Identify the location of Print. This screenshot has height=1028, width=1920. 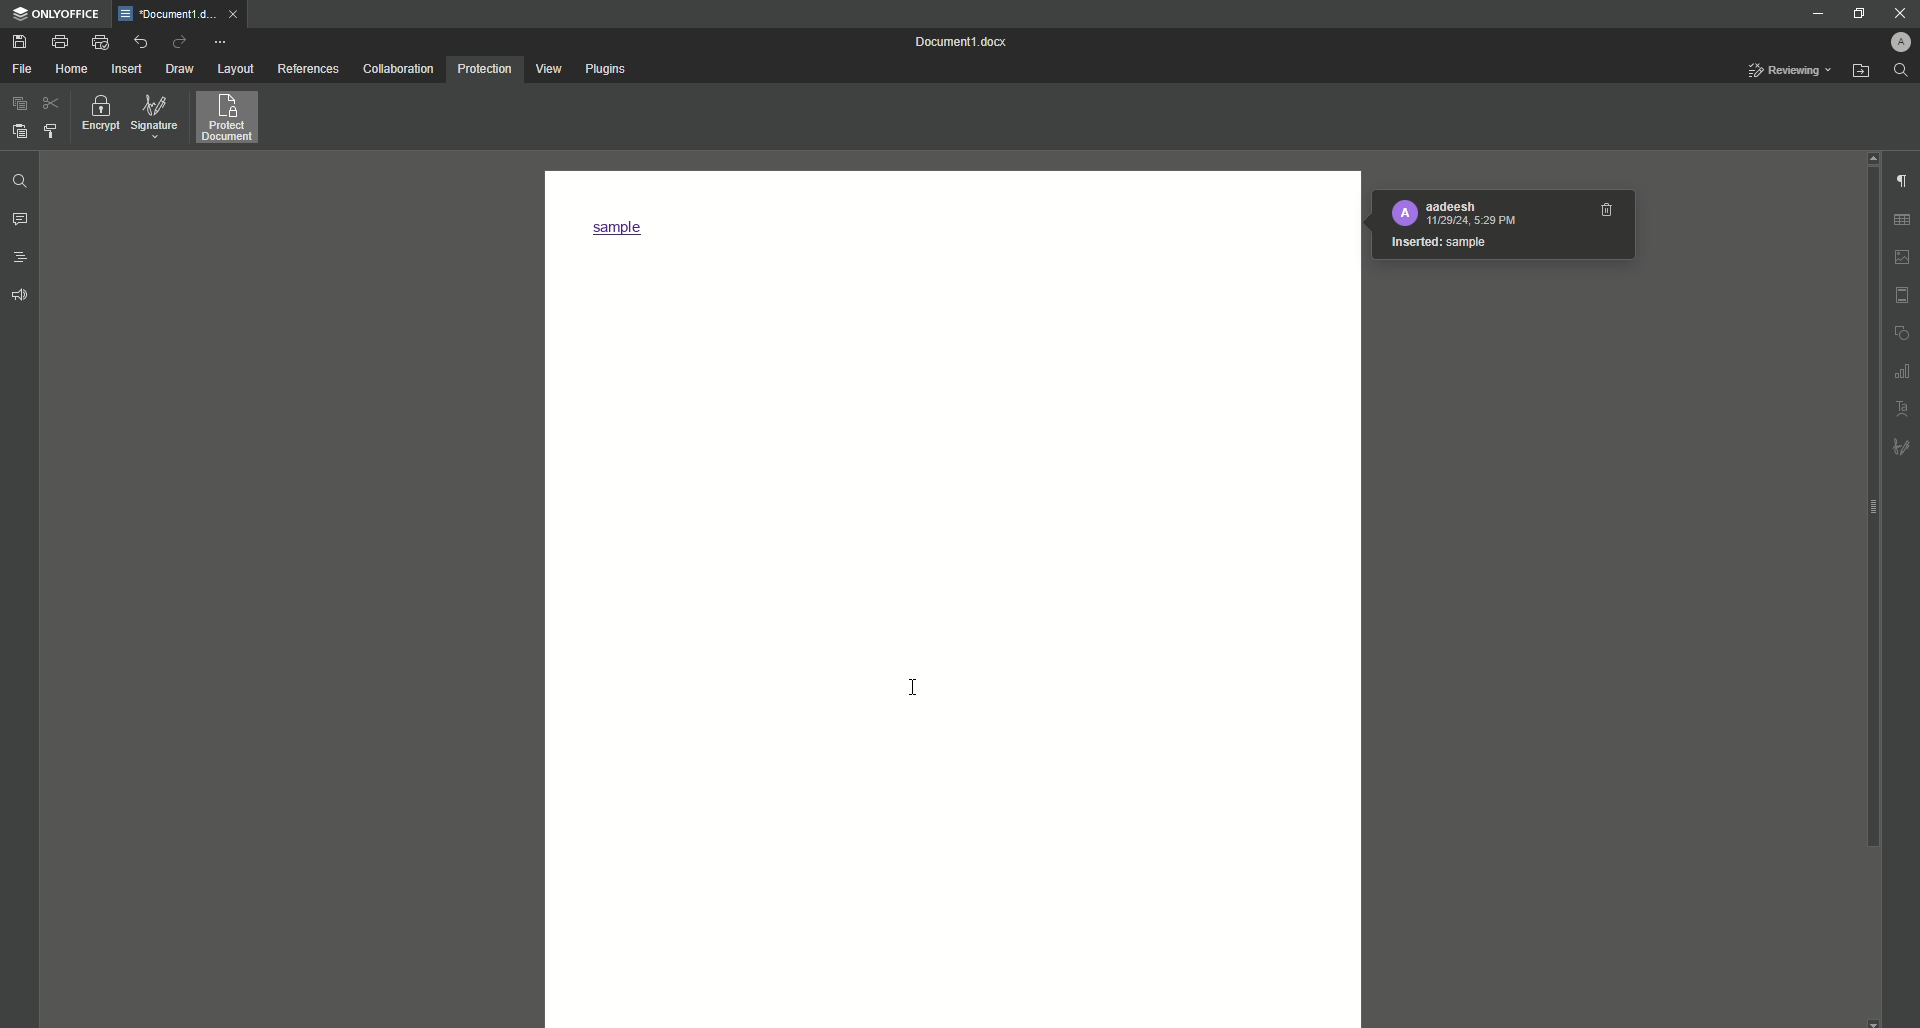
(57, 42).